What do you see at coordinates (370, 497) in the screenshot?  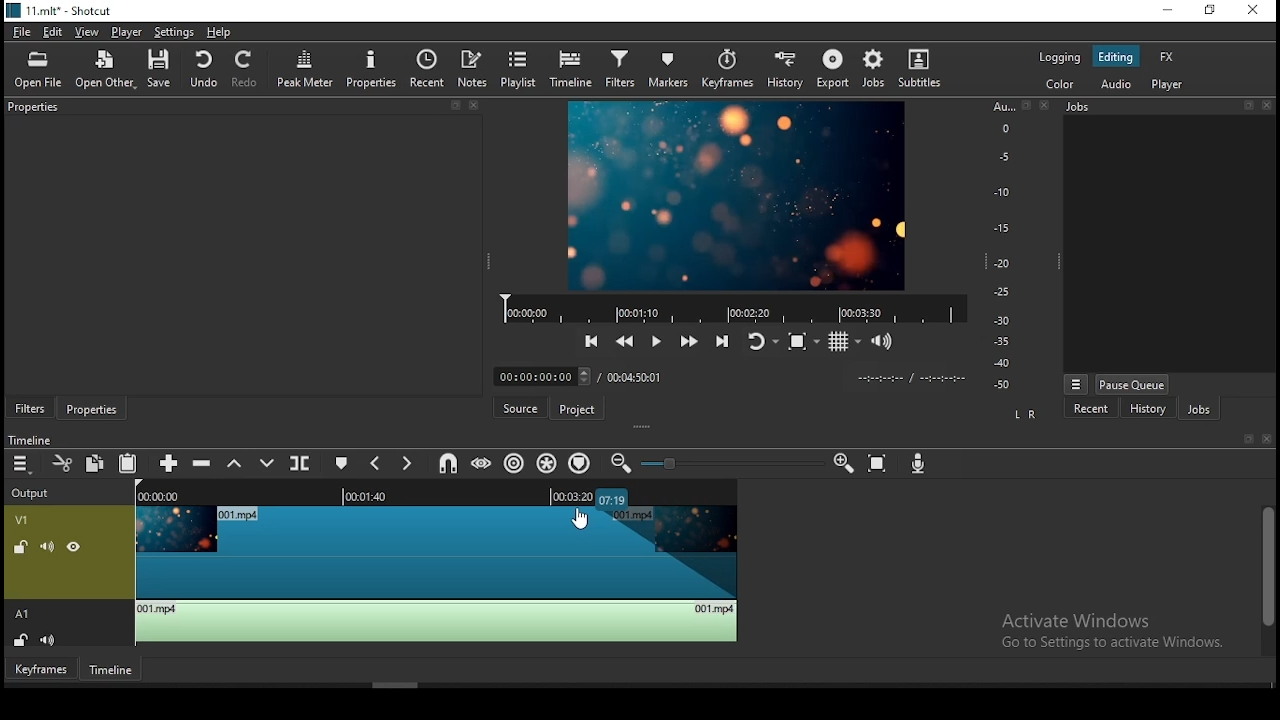 I see `played time` at bounding box center [370, 497].